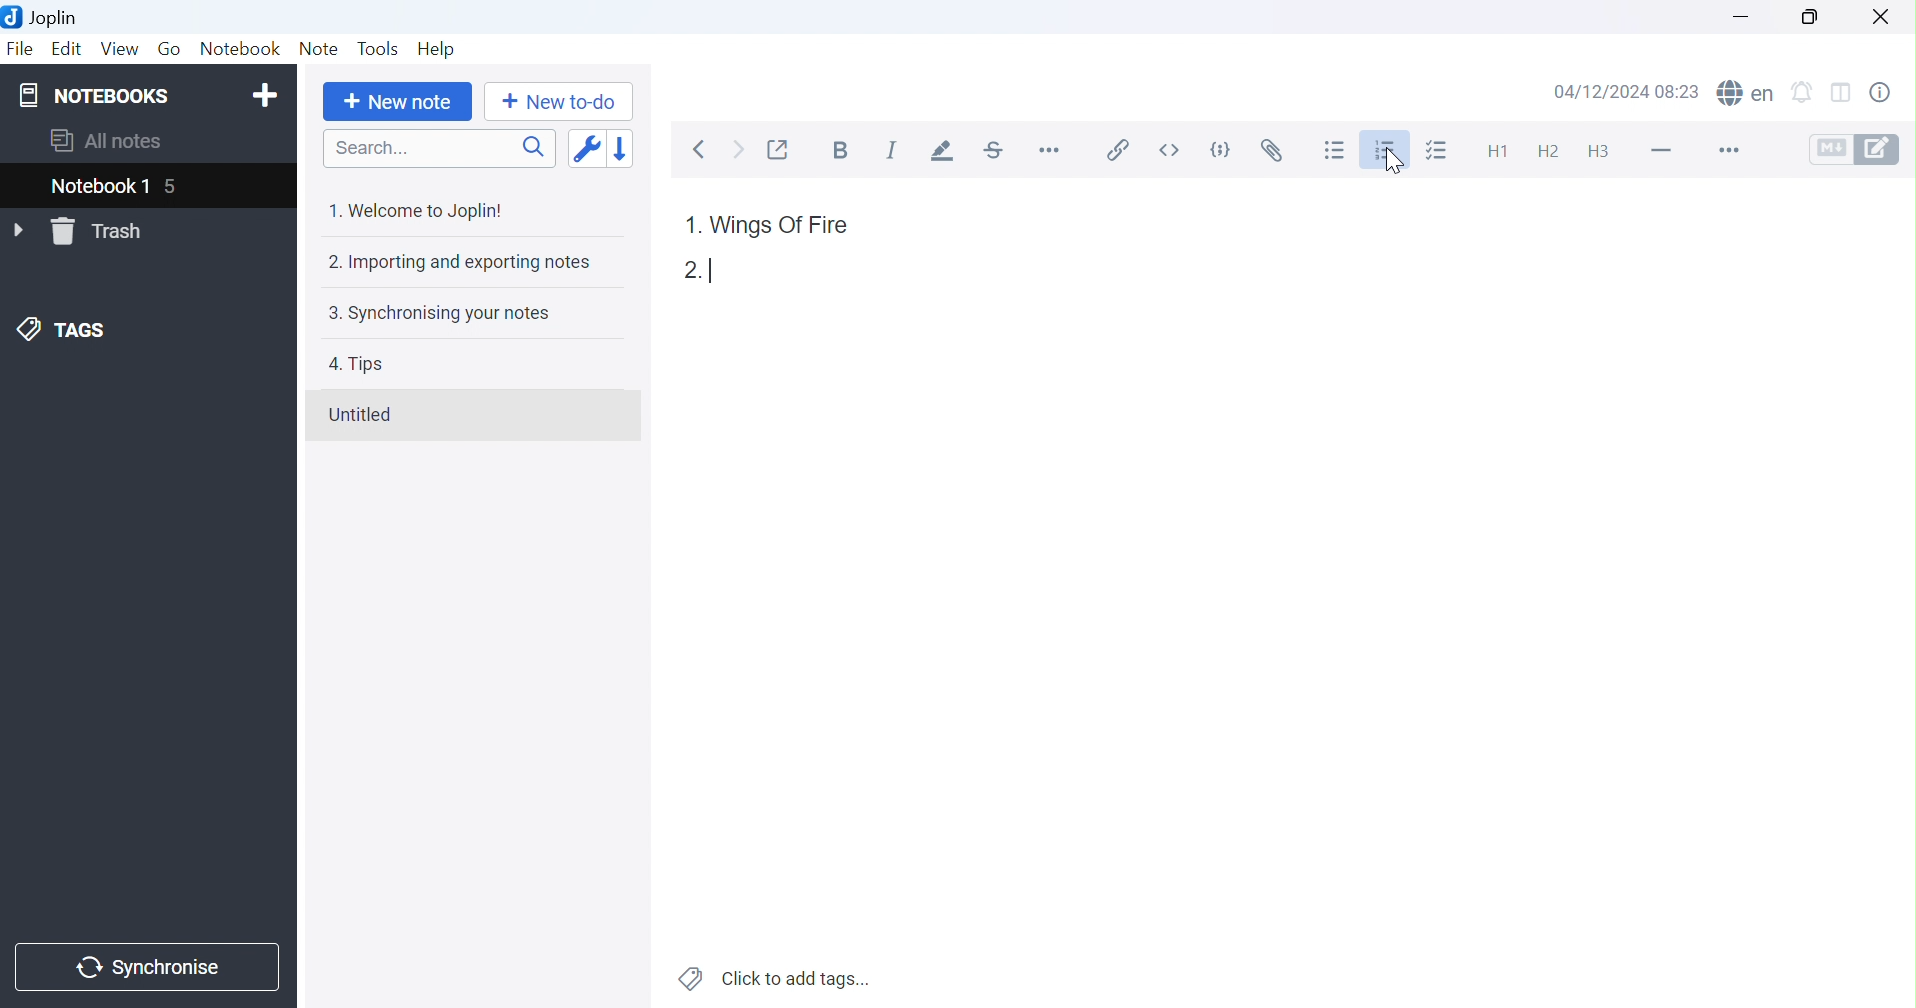 Image resolution: width=1916 pixels, height=1008 pixels. Describe the element at coordinates (104, 143) in the screenshot. I see `All notes` at that location.